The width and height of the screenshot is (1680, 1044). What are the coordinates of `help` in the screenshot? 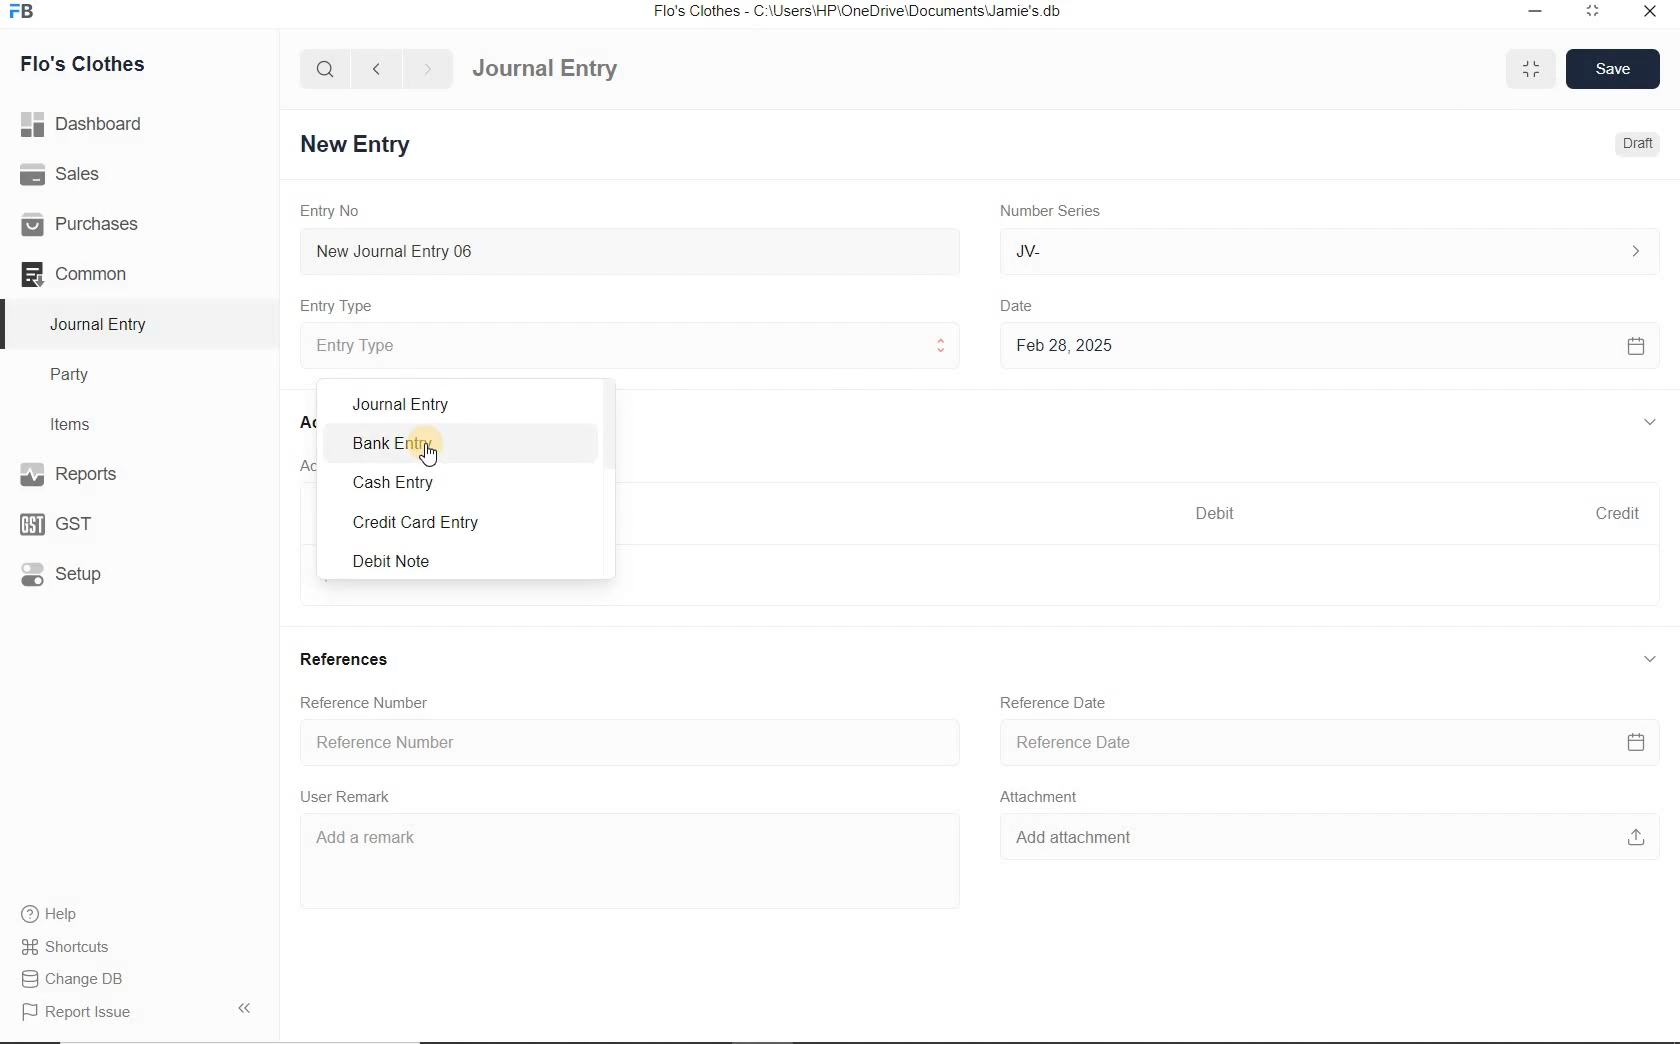 It's located at (50, 914).